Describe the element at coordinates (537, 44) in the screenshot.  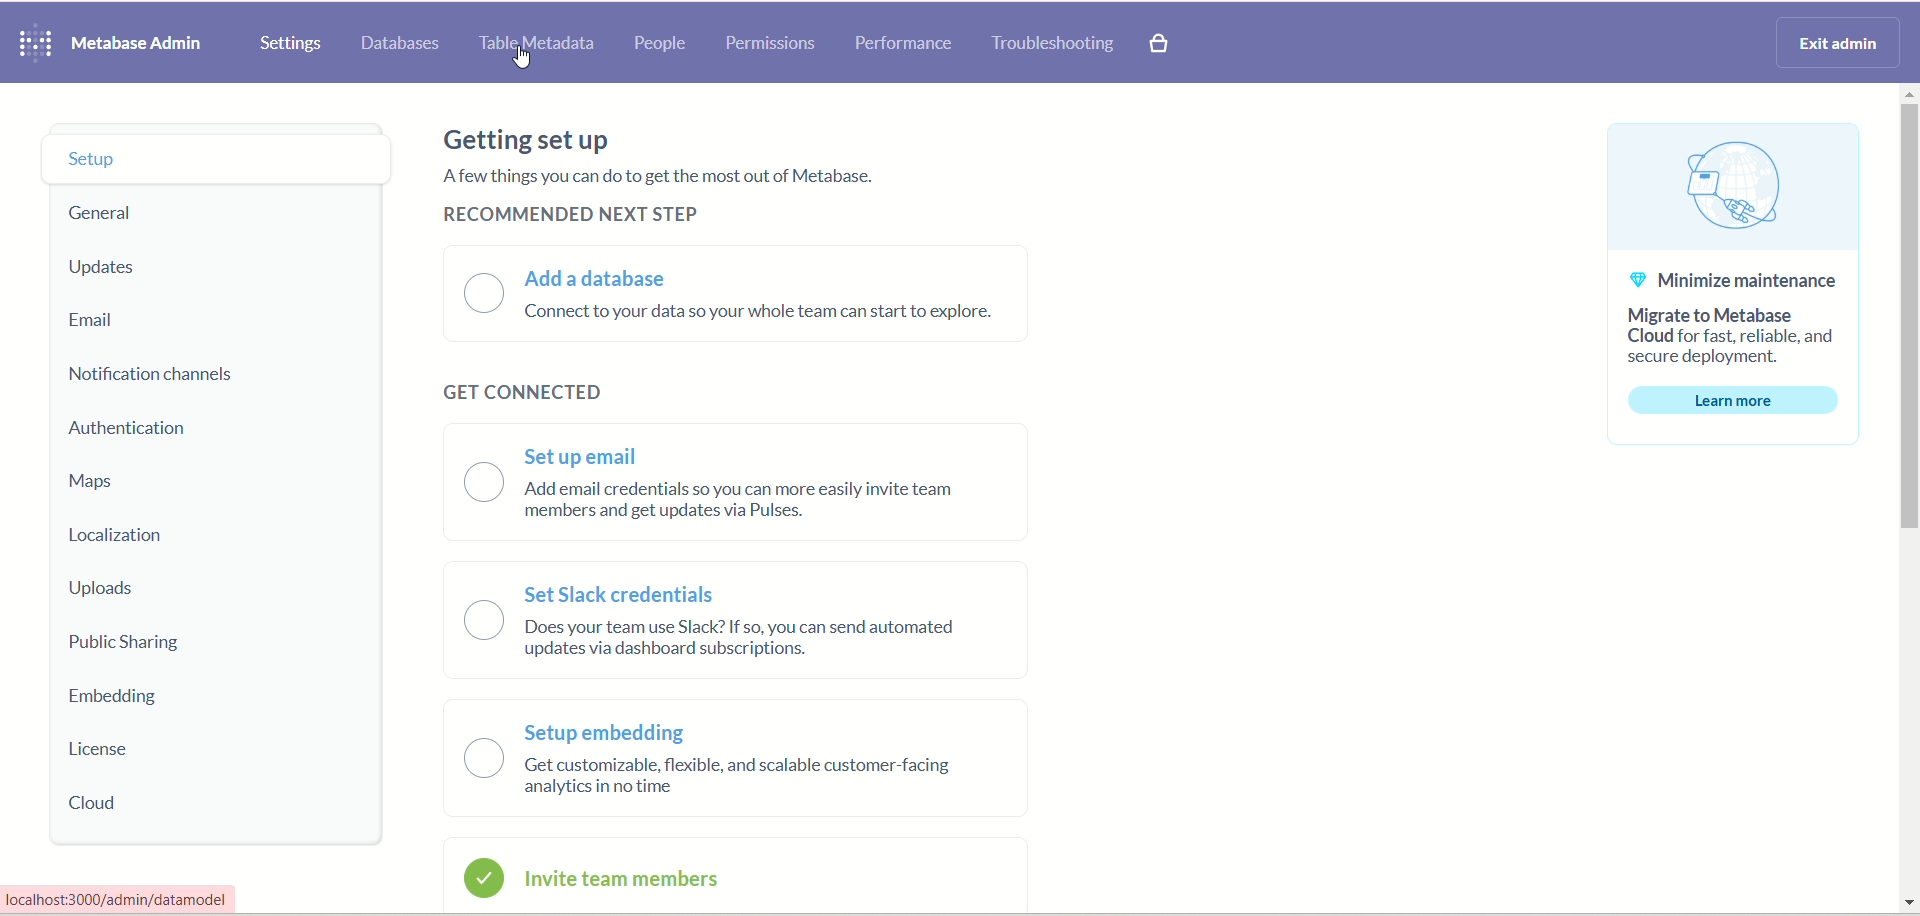
I see `table metadata` at that location.